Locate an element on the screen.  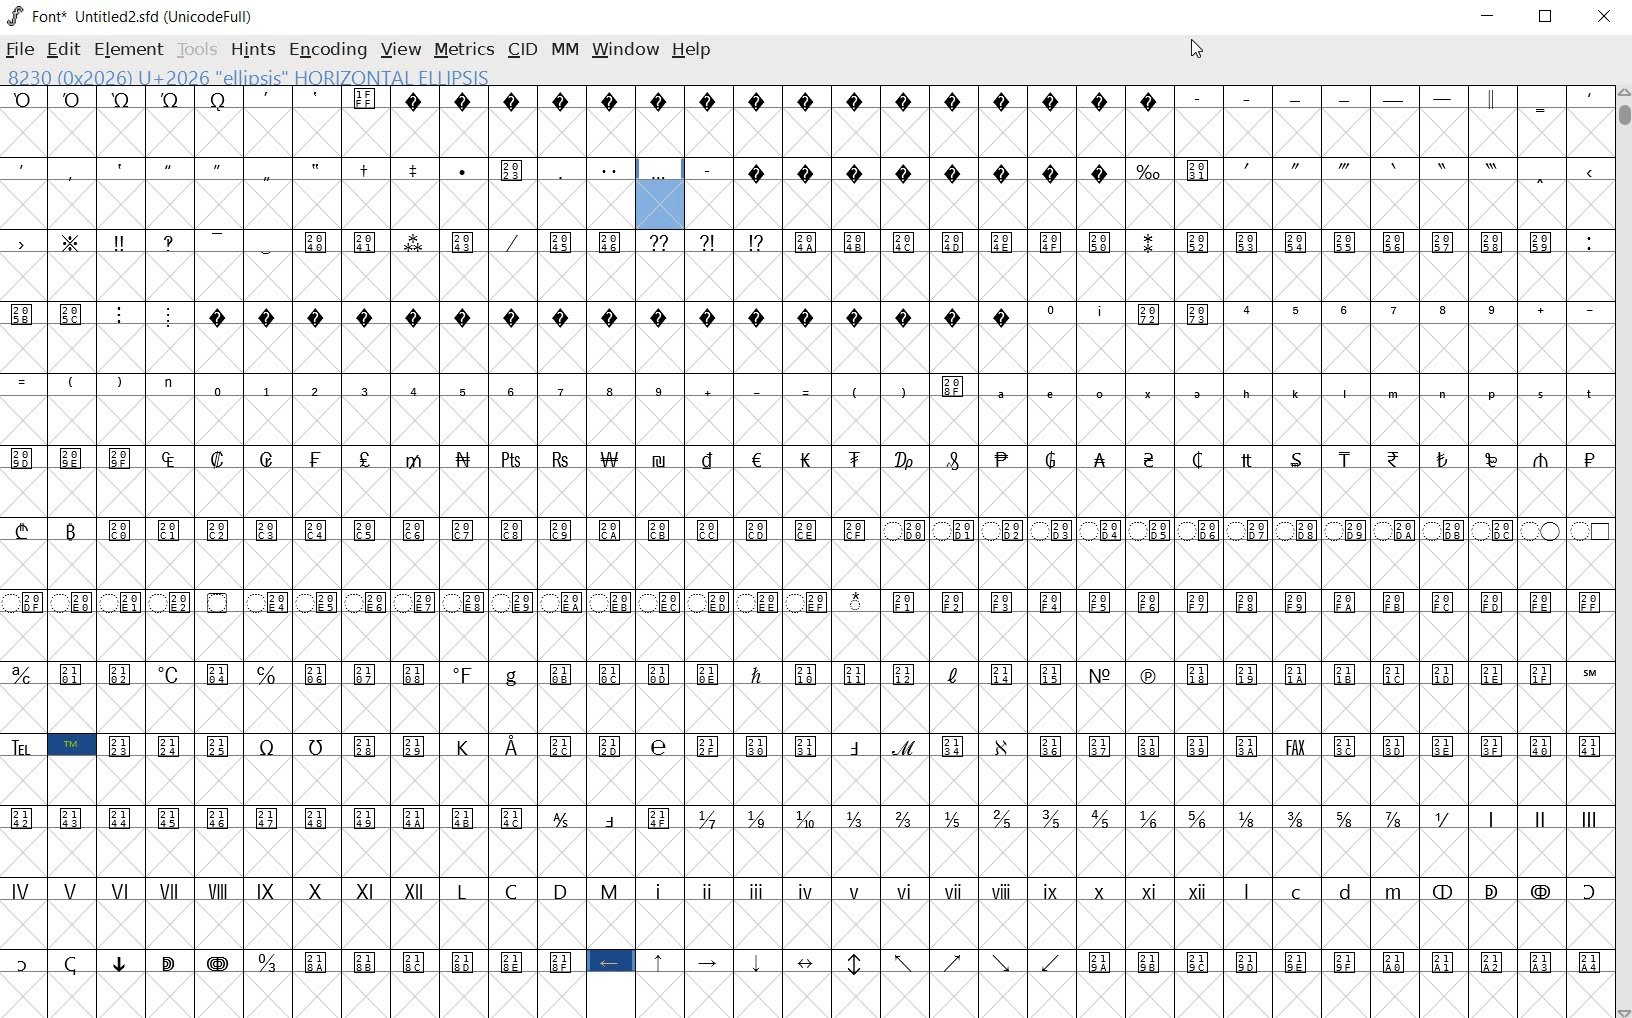
FONT*UNTITLED2.SFD (UNICODEFULL) is located at coordinates (134, 14).